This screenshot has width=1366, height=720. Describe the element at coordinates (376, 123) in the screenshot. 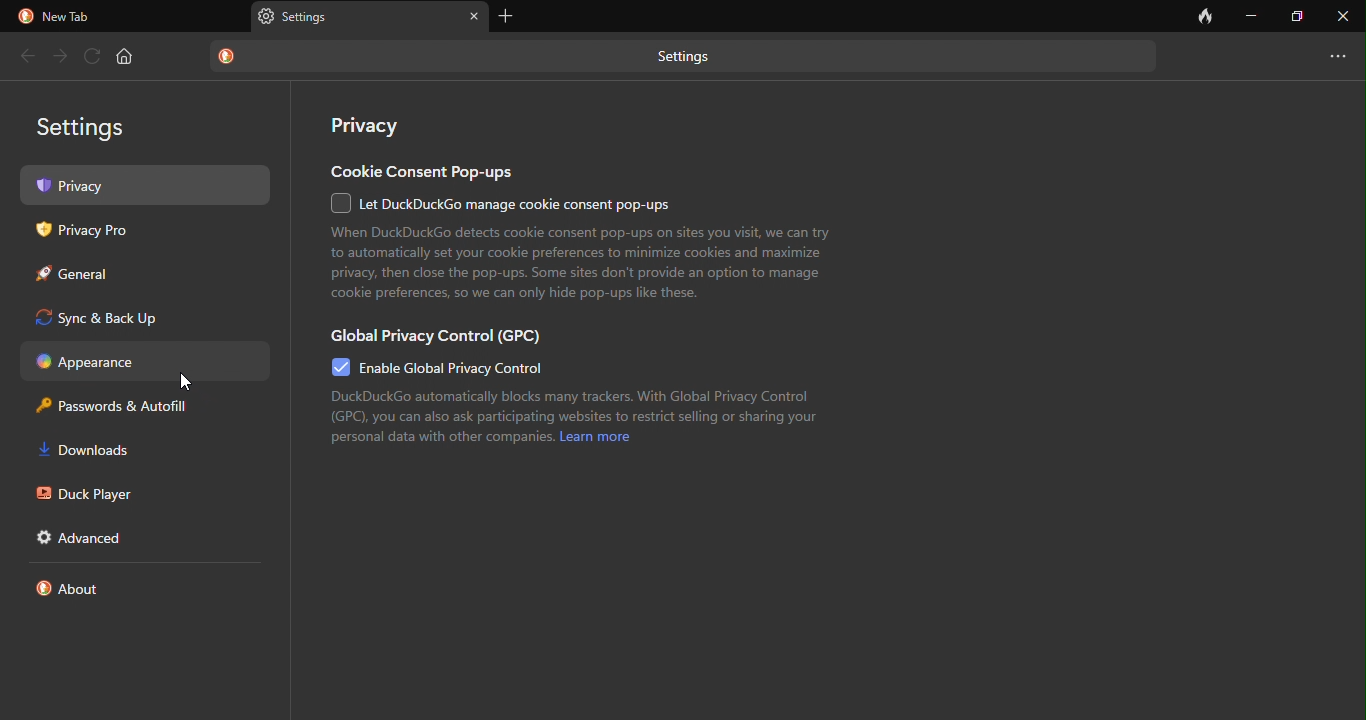

I see `privacy` at that location.